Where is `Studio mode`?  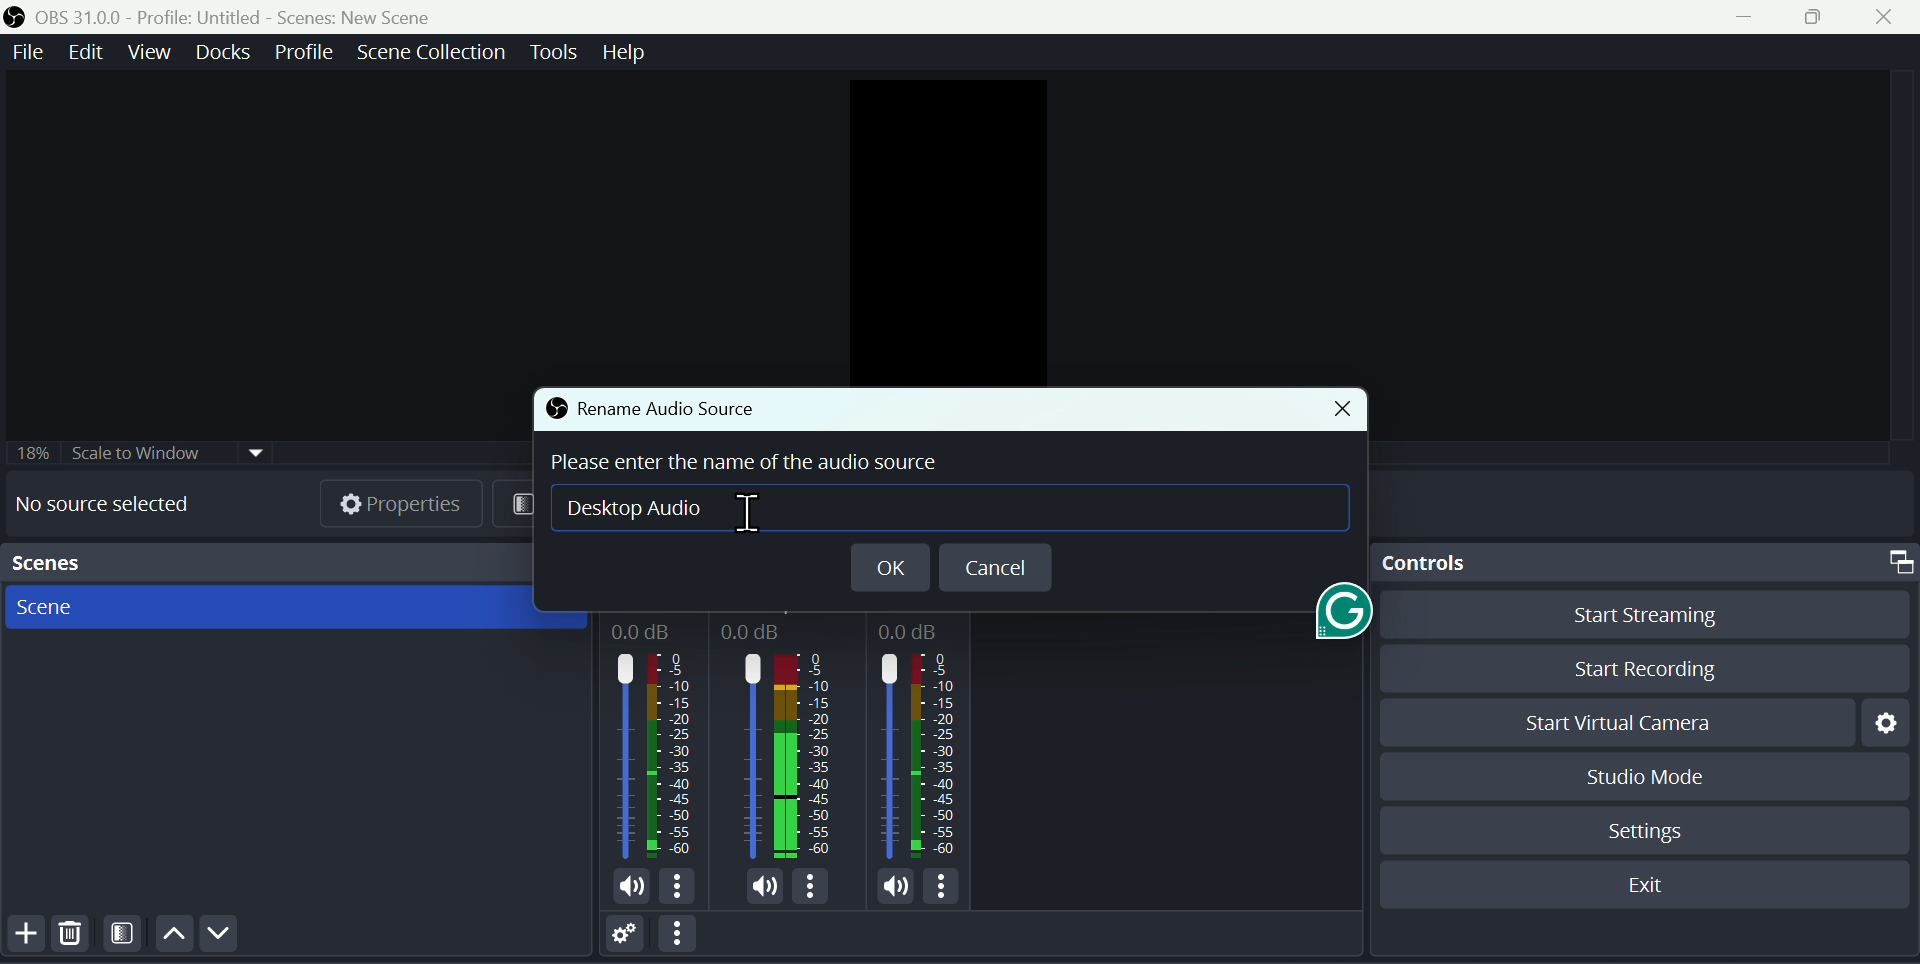 Studio mode is located at coordinates (1649, 775).